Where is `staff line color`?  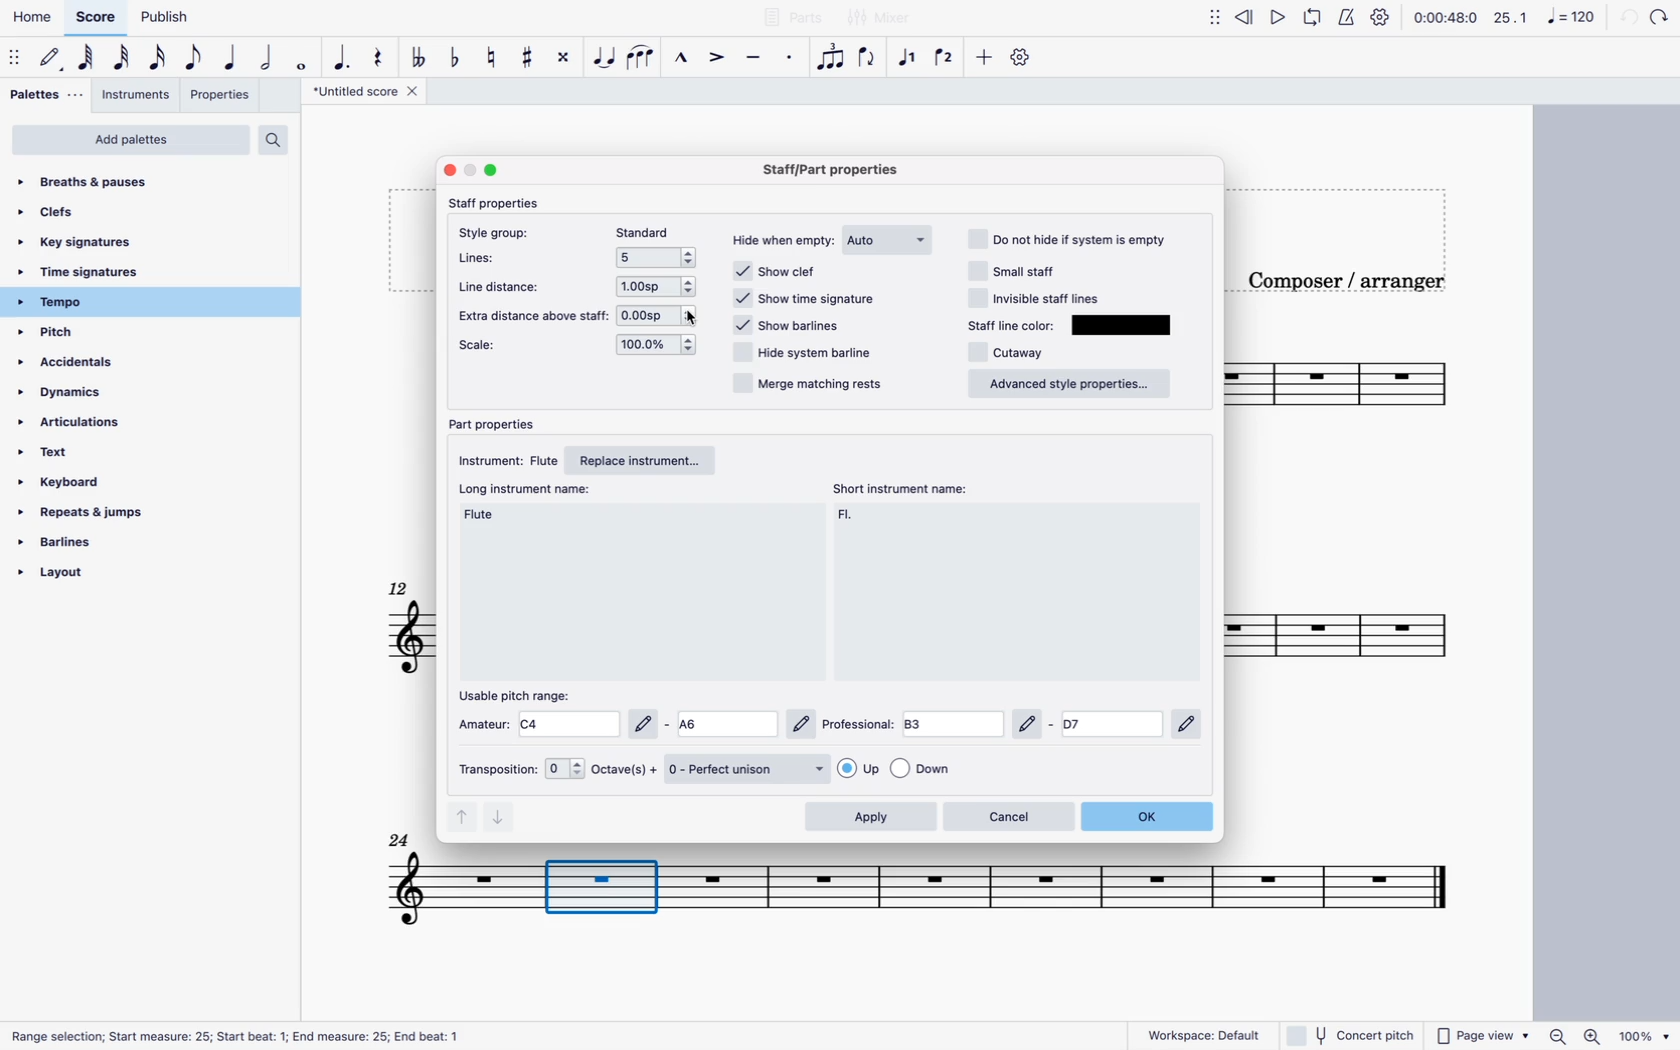 staff line color is located at coordinates (1012, 324).